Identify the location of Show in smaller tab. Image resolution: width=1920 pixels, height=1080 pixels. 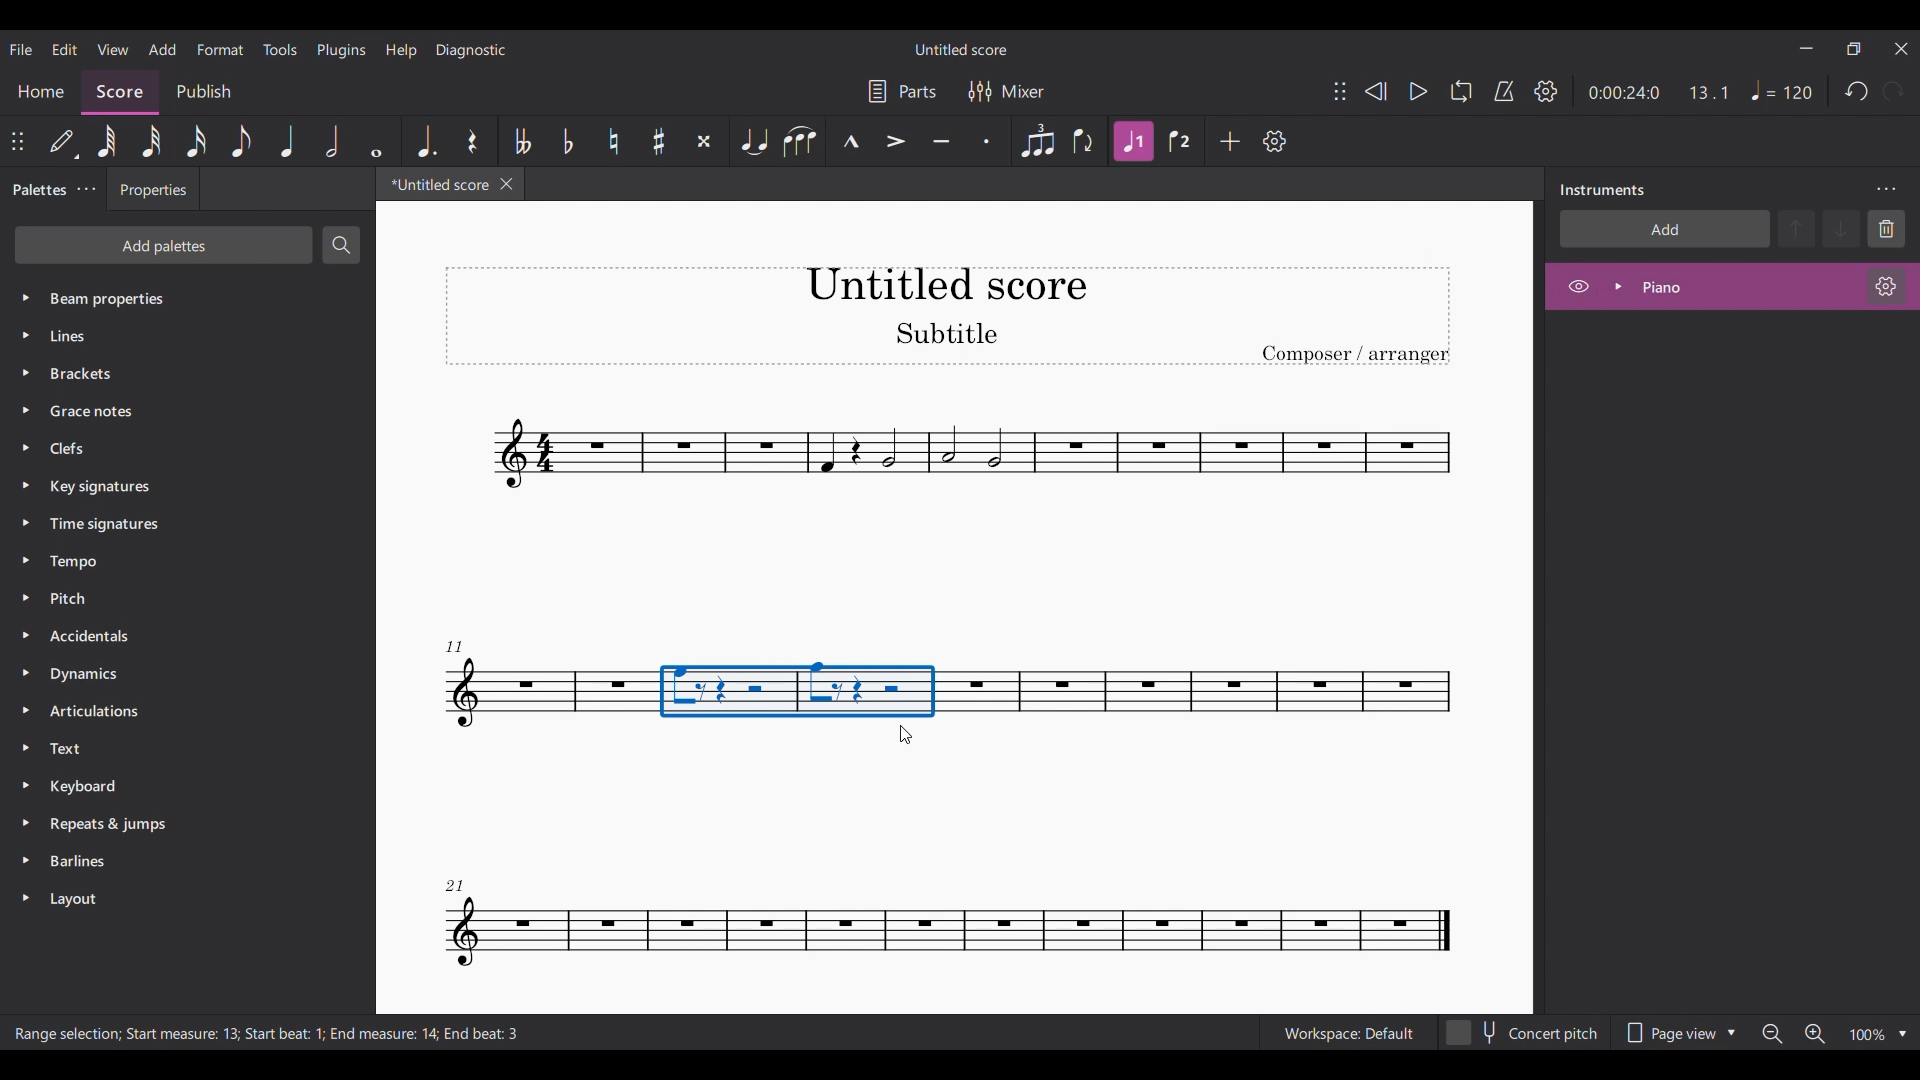
(1853, 48).